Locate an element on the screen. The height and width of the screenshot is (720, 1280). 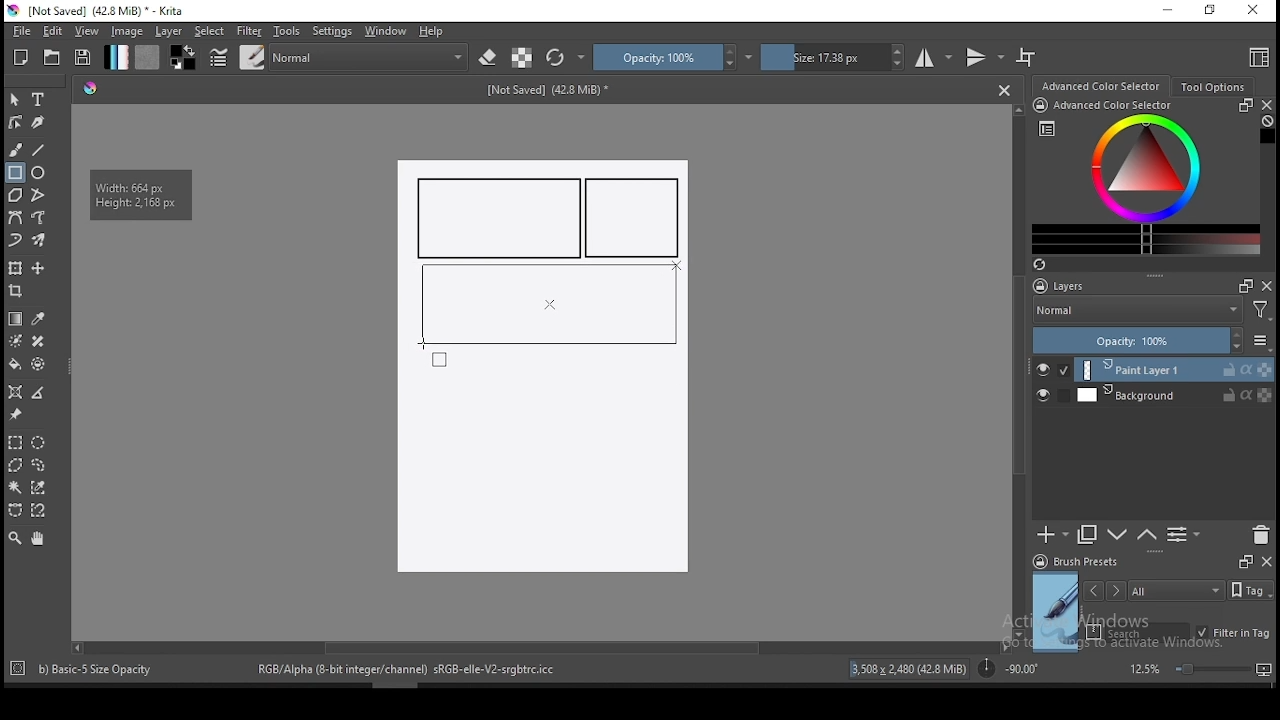
new rectangle is located at coordinates (500, 218).